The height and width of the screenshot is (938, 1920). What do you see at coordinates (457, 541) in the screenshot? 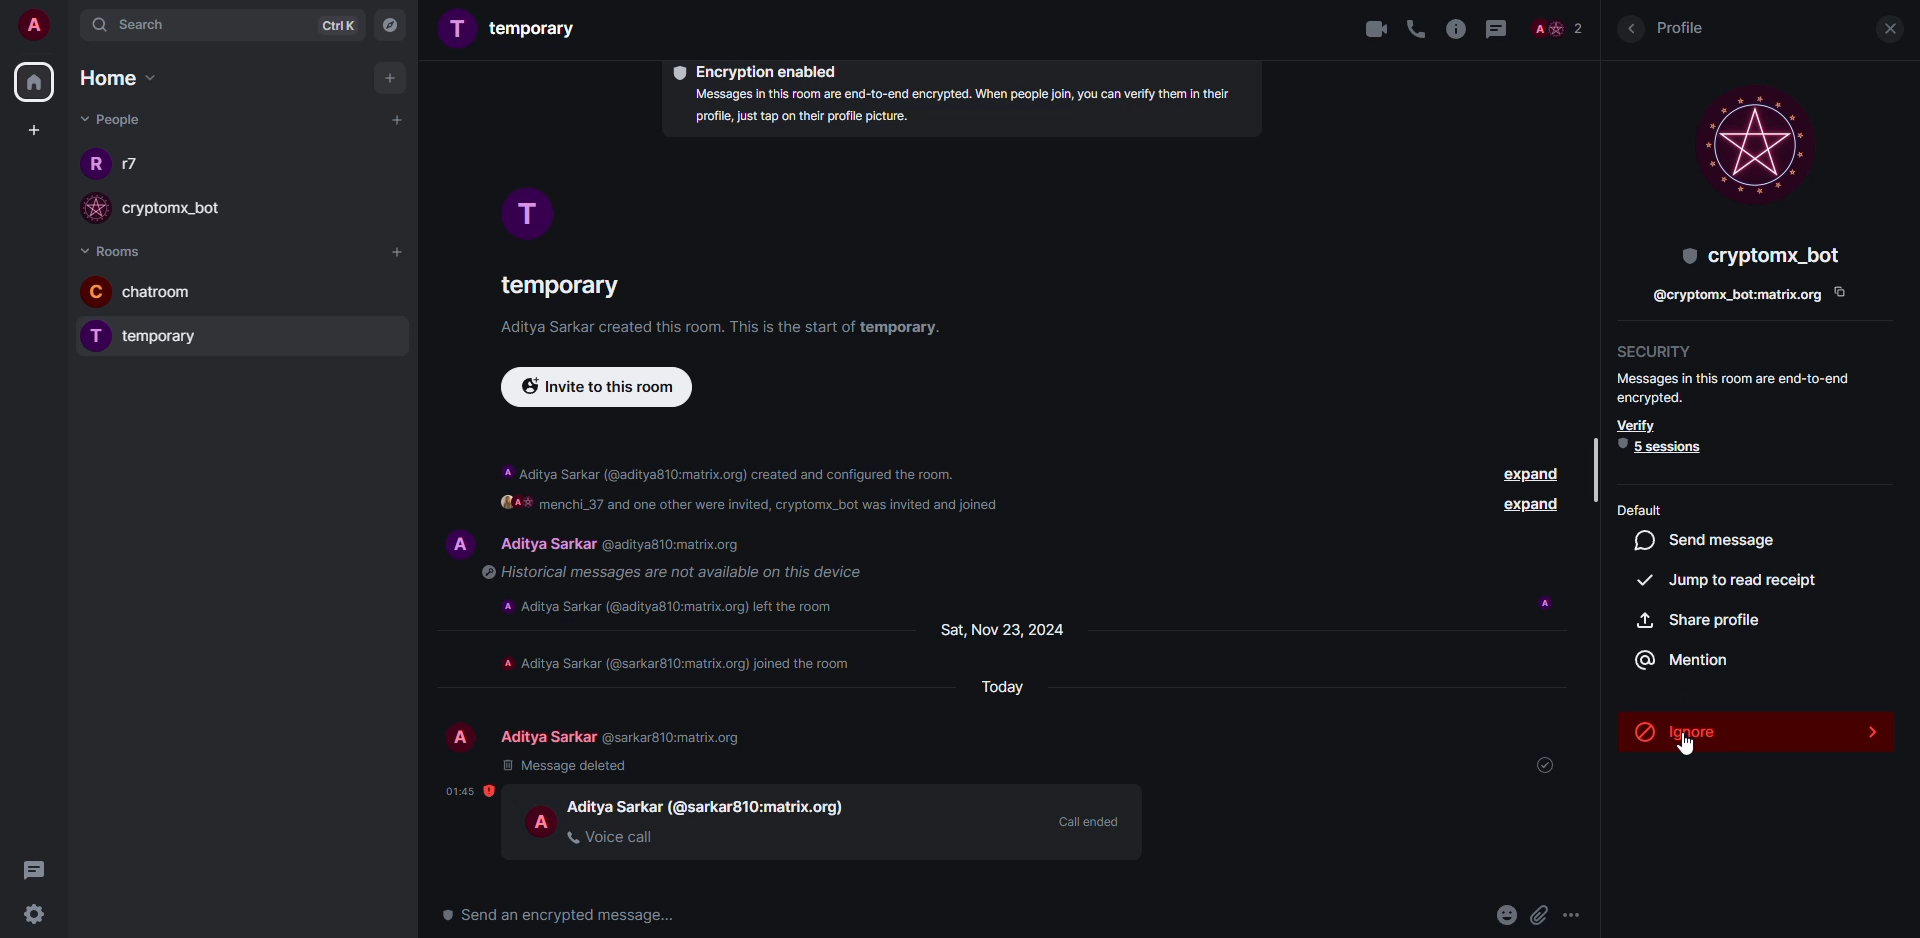
I see `profile` at bounding box center [457, 541].